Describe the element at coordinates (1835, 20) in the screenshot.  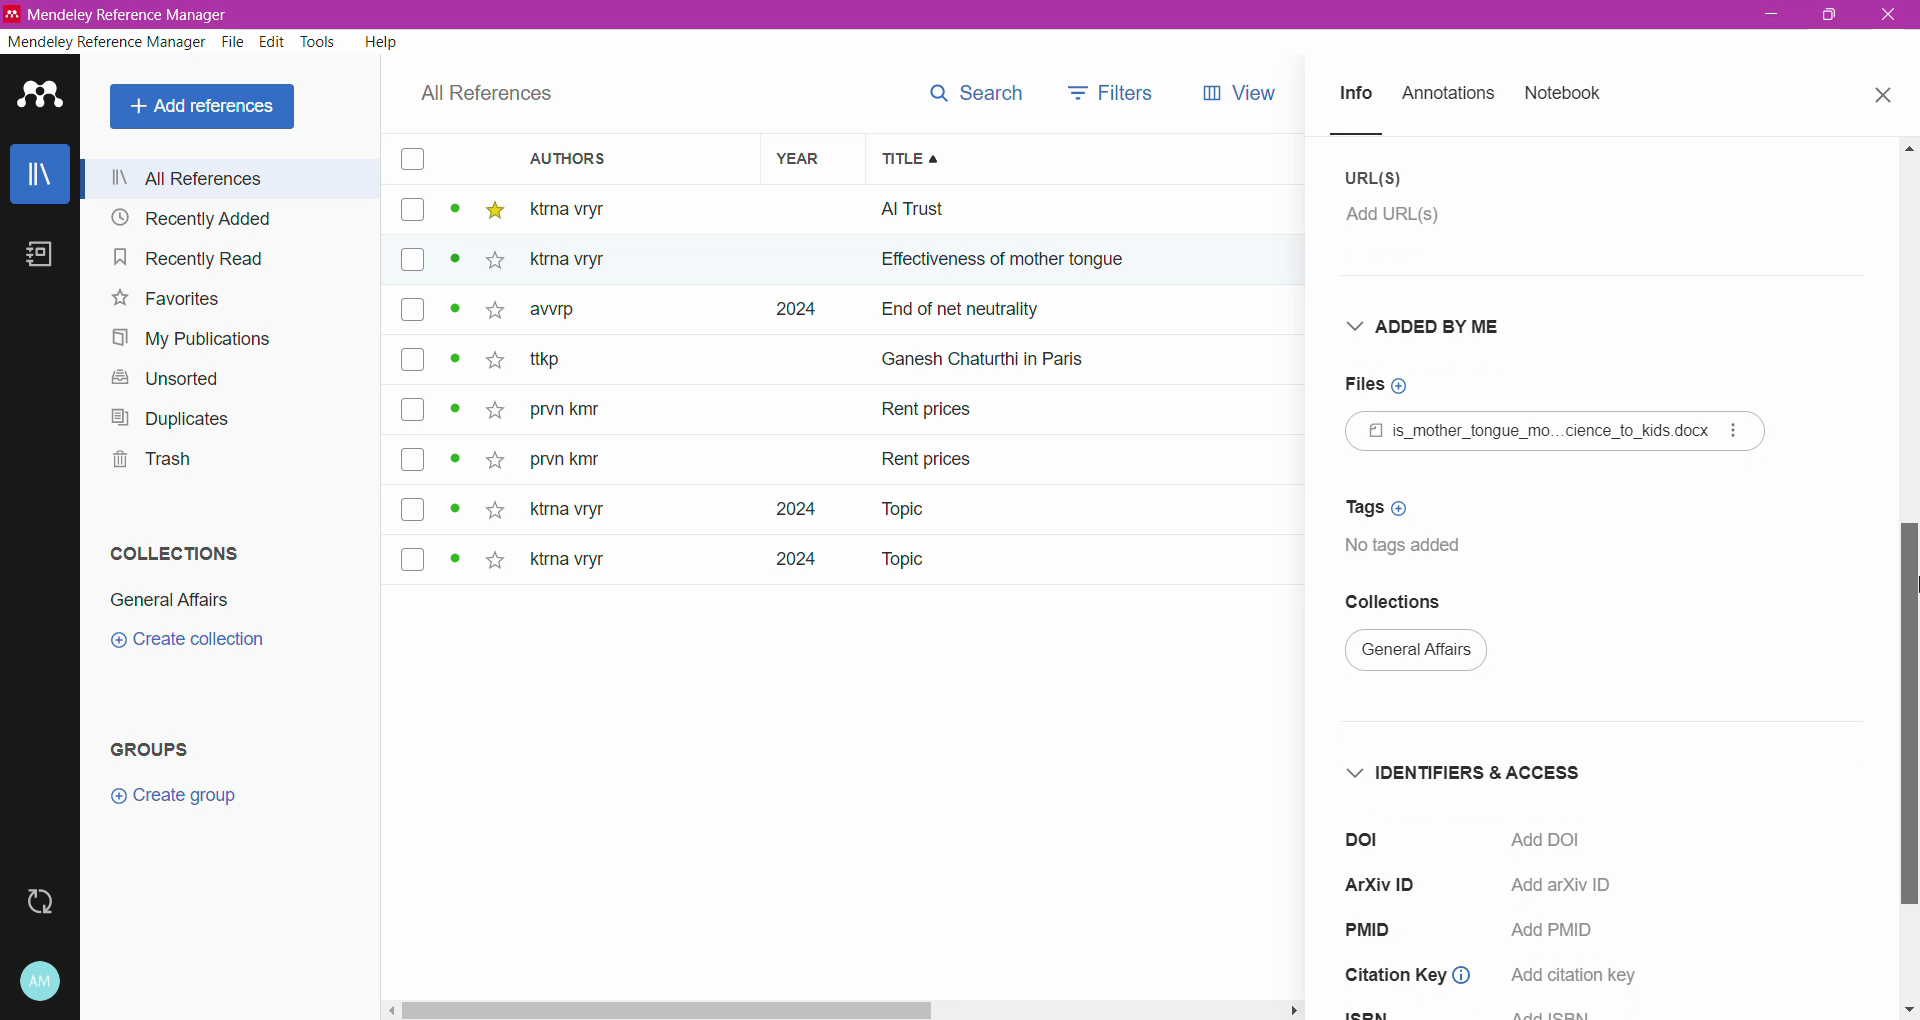
I see `maximize ` at that location.